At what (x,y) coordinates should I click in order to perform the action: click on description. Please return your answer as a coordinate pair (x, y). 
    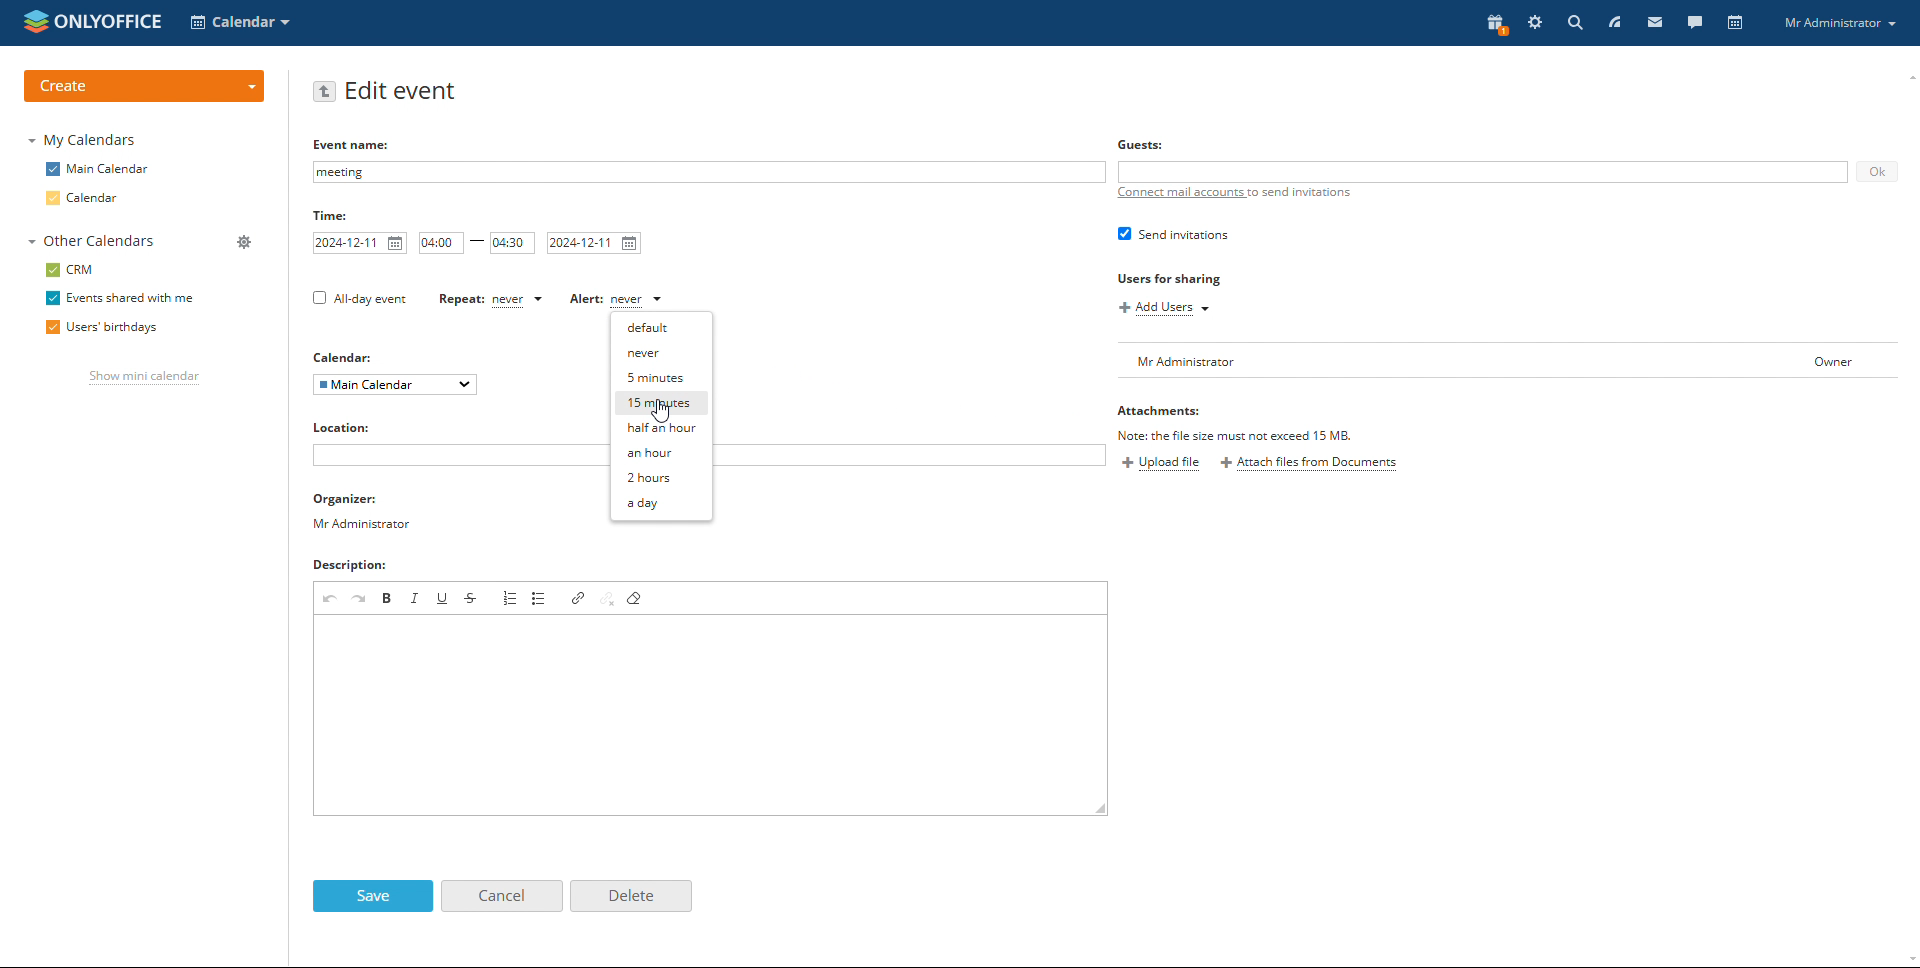
    Looking at the image, I should click on (356, 567).